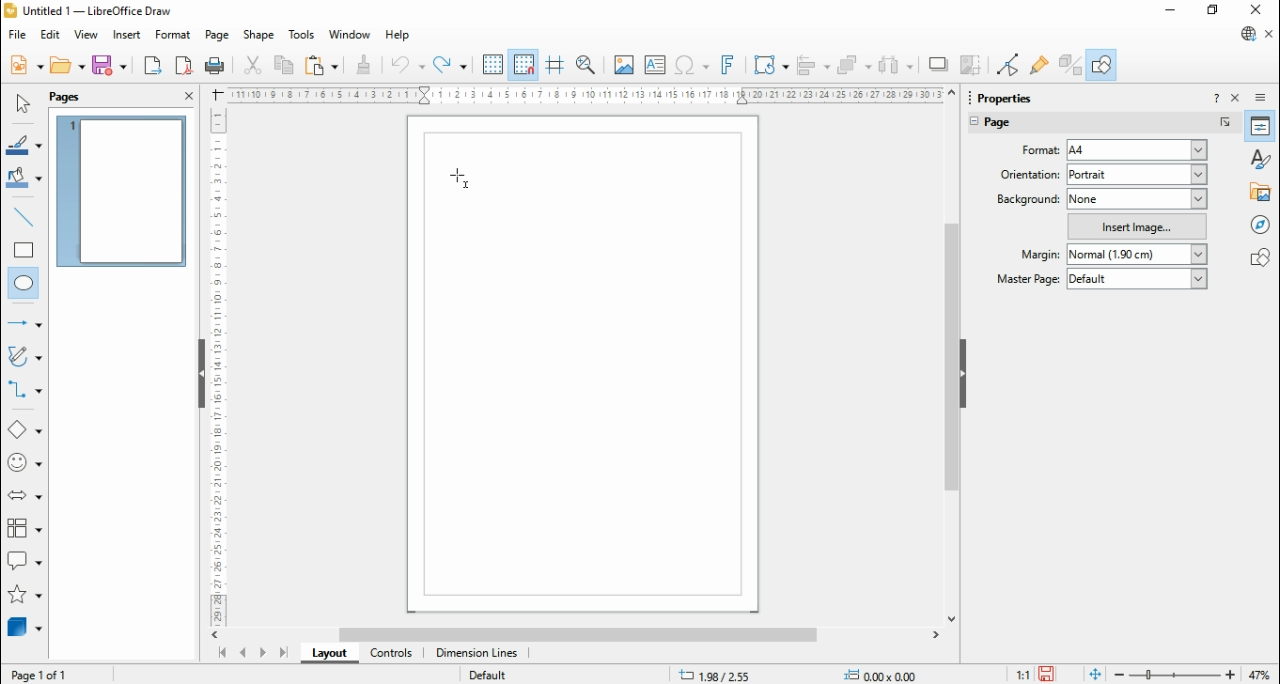  What do you see at coordinates (152, 65) in the screenshot?
I see `export` at bounding box center [152, 65].